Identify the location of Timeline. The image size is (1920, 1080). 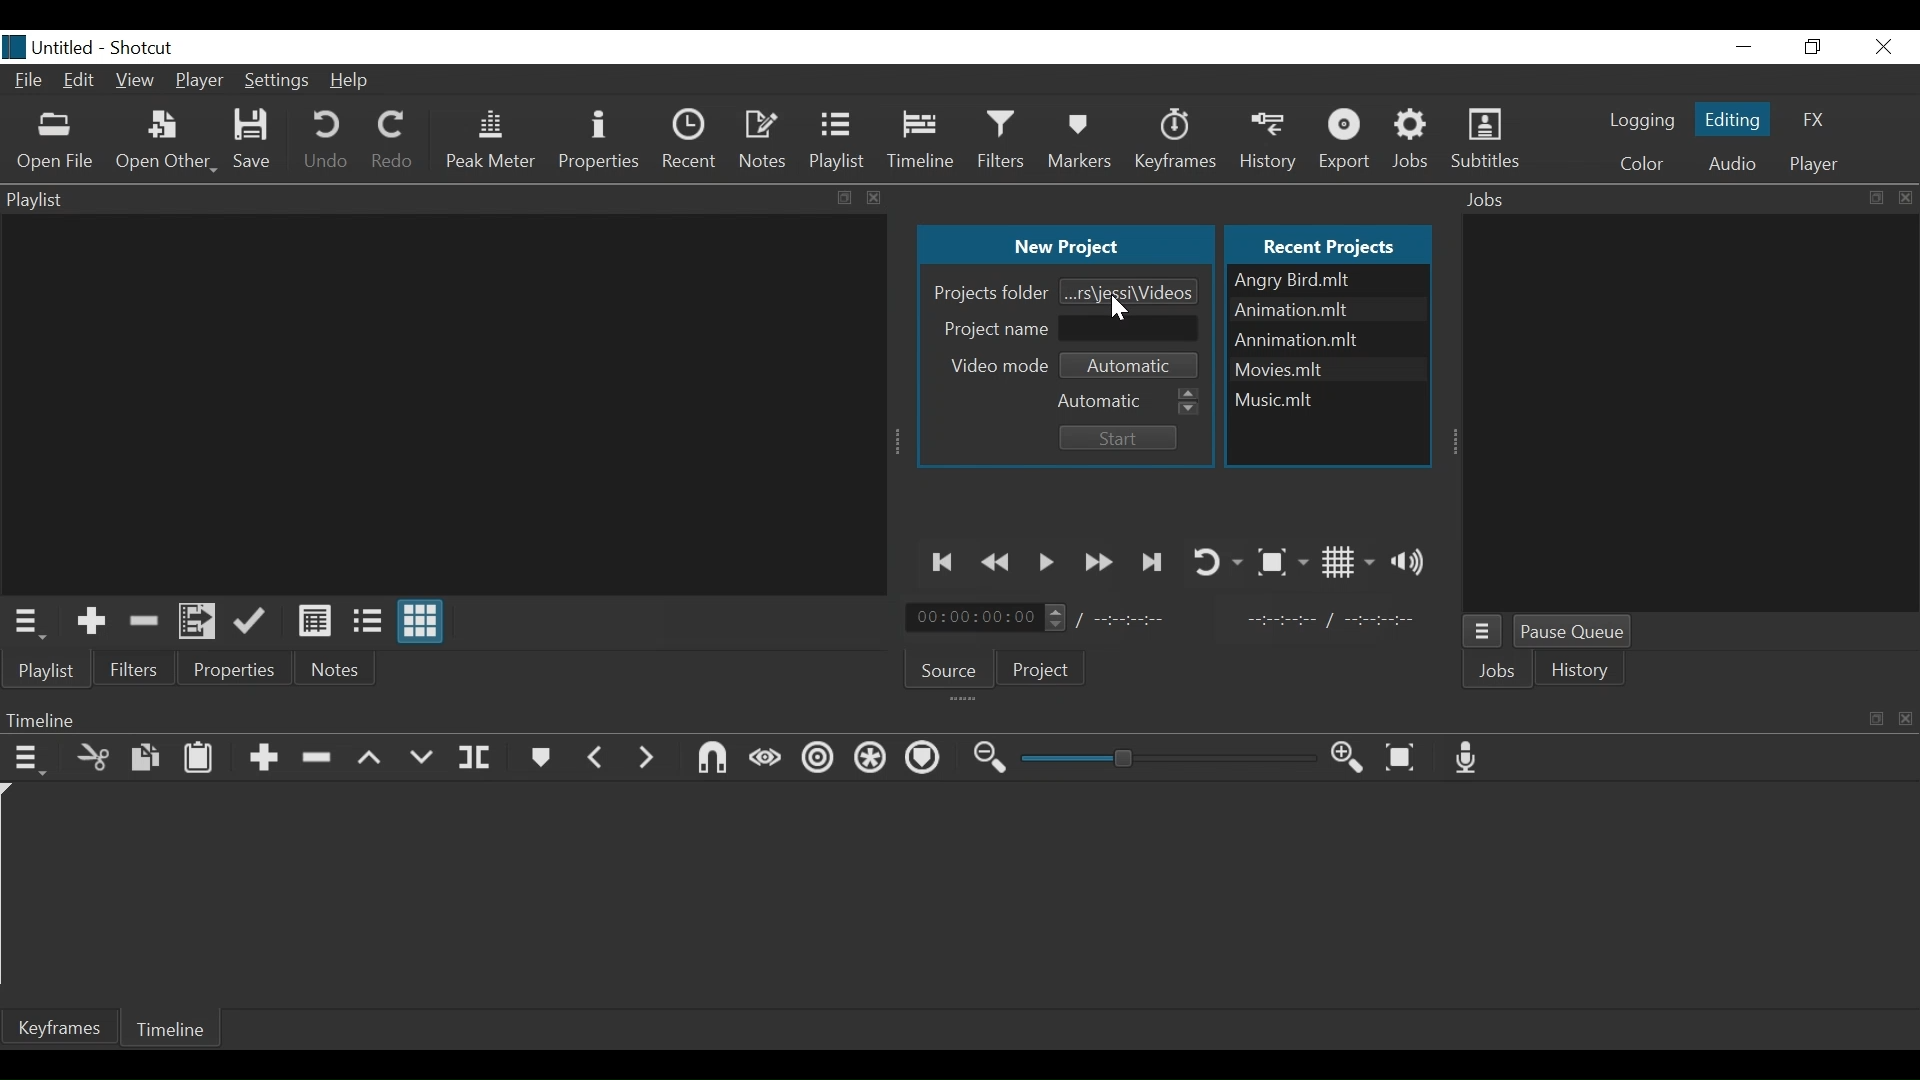
(176, 1027).